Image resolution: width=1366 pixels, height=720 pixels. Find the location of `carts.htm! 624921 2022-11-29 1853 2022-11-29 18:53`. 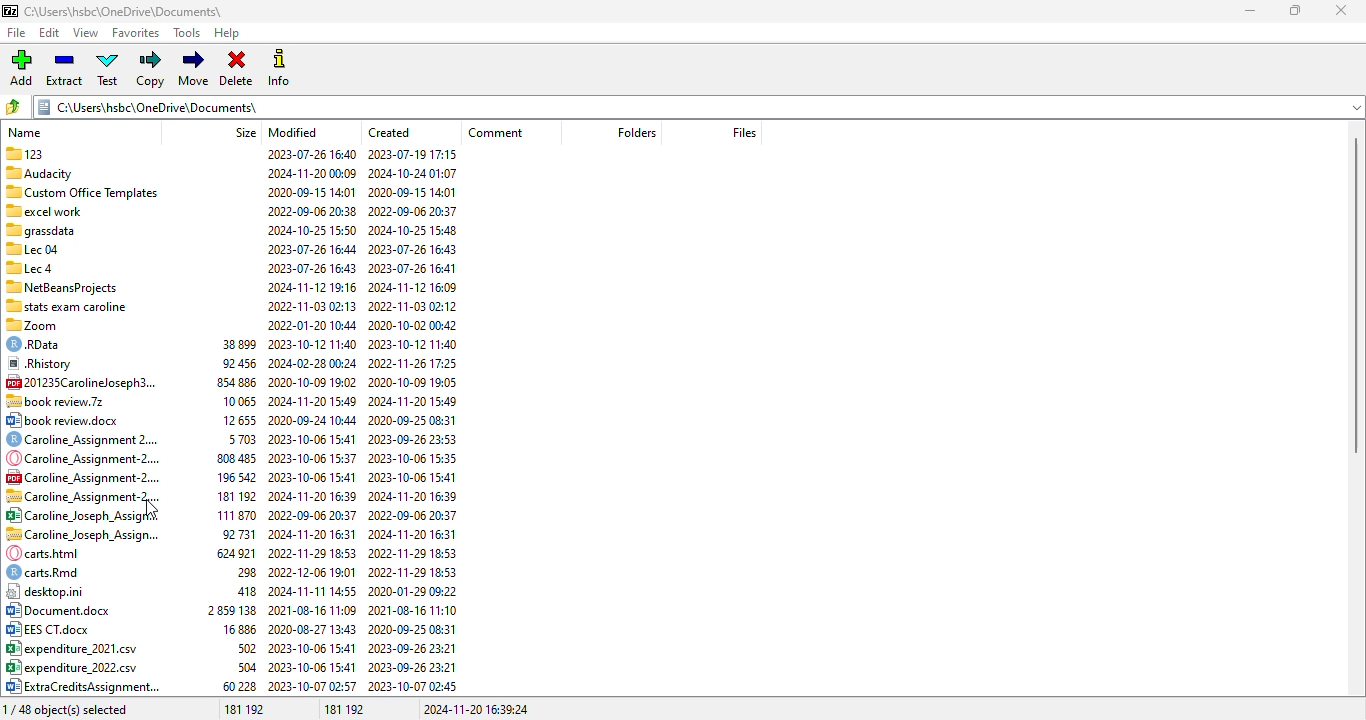

carts.htm! 624921 2022-11-29 1853 2022-11-29 18:53 is located at coordinates (230, 553).